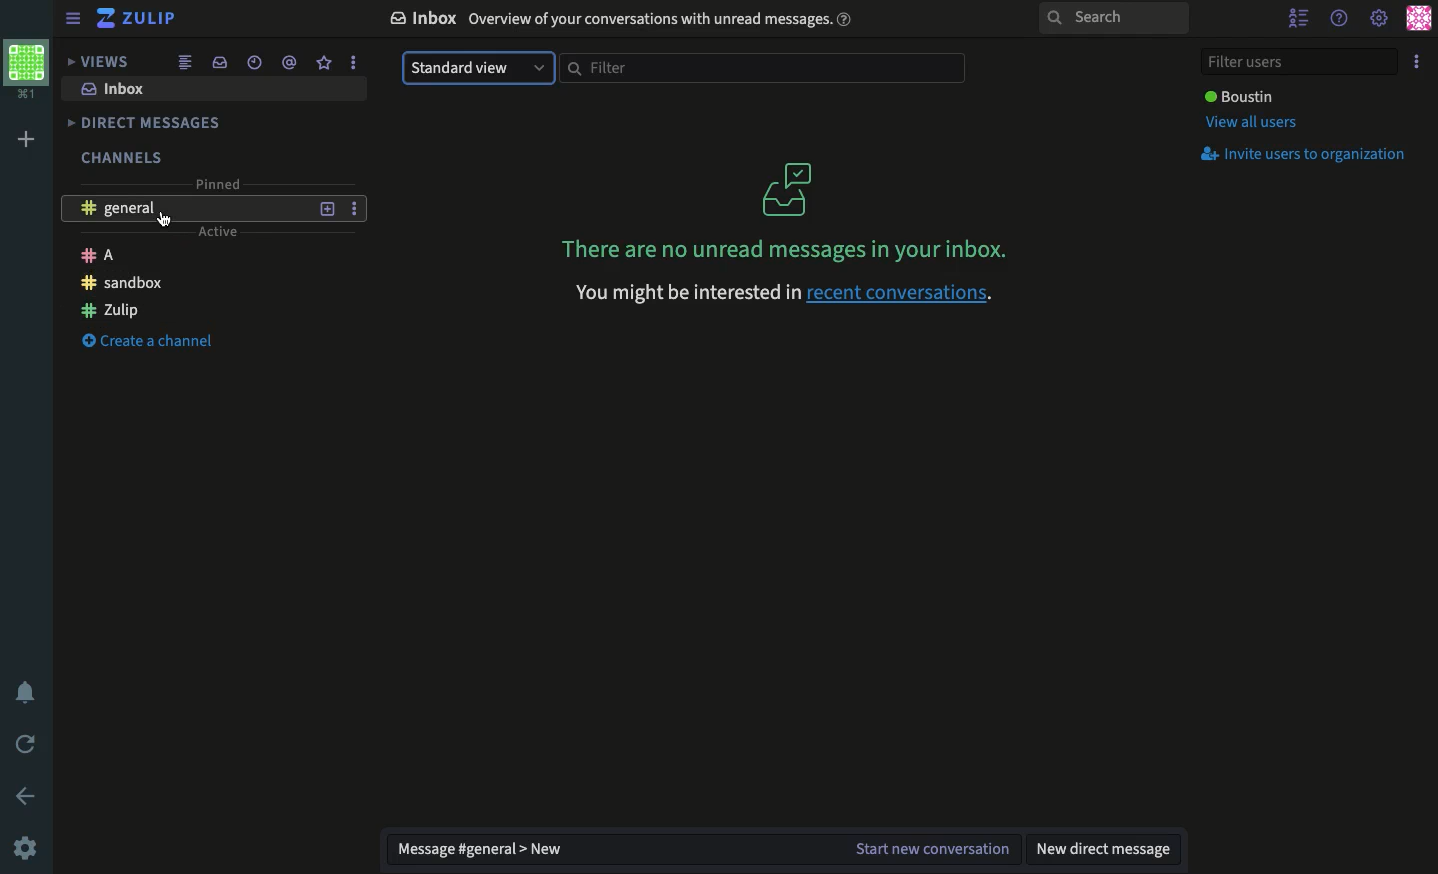 The width and height of the screenshot is (1438, 874). I want to click on Refresh, so click(28, 744).